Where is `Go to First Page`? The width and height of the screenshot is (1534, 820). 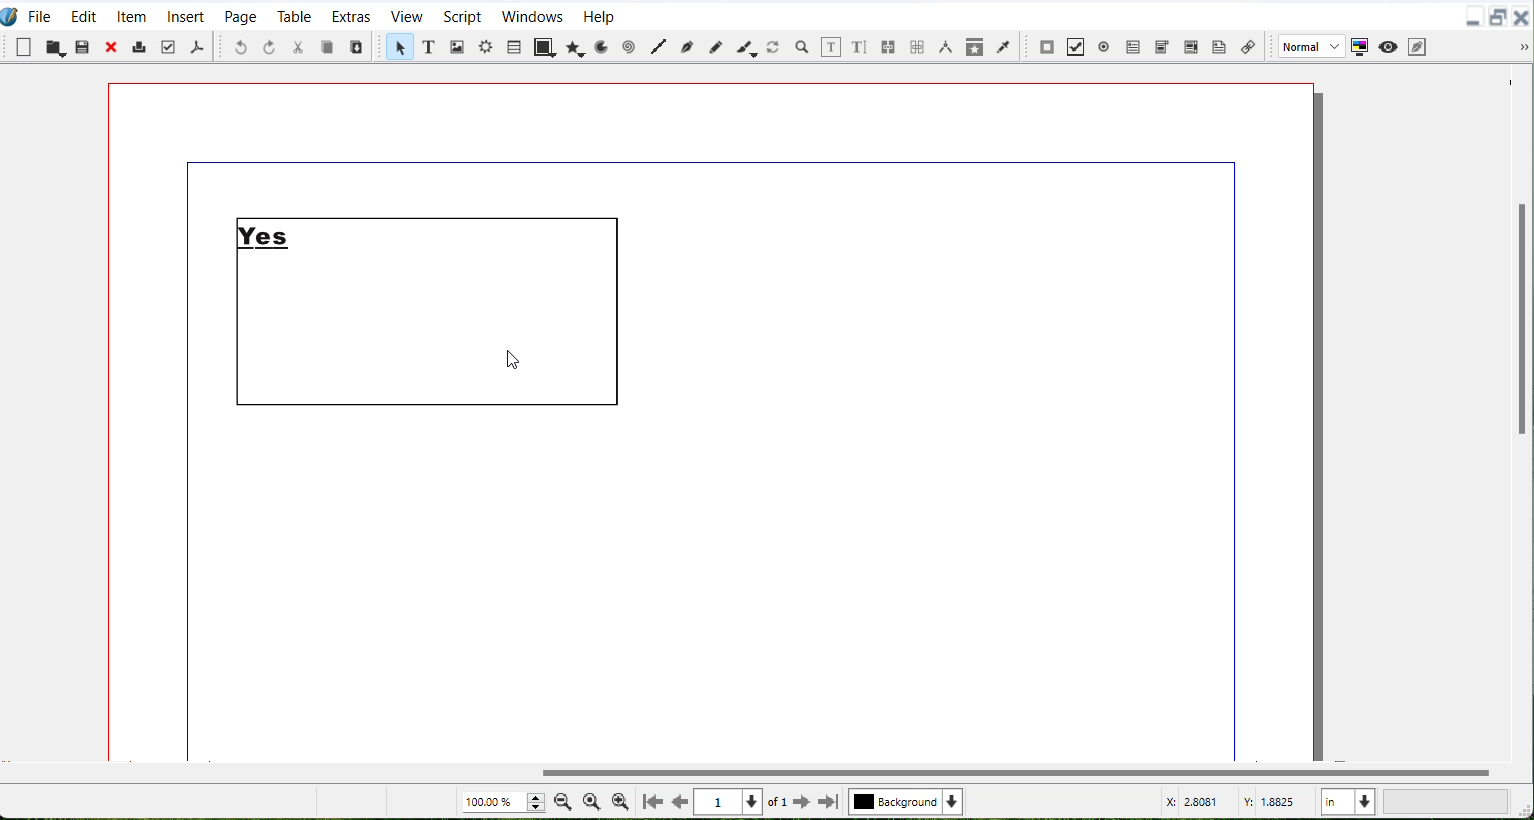
Go to First Page is located at coordinates (653, 801).